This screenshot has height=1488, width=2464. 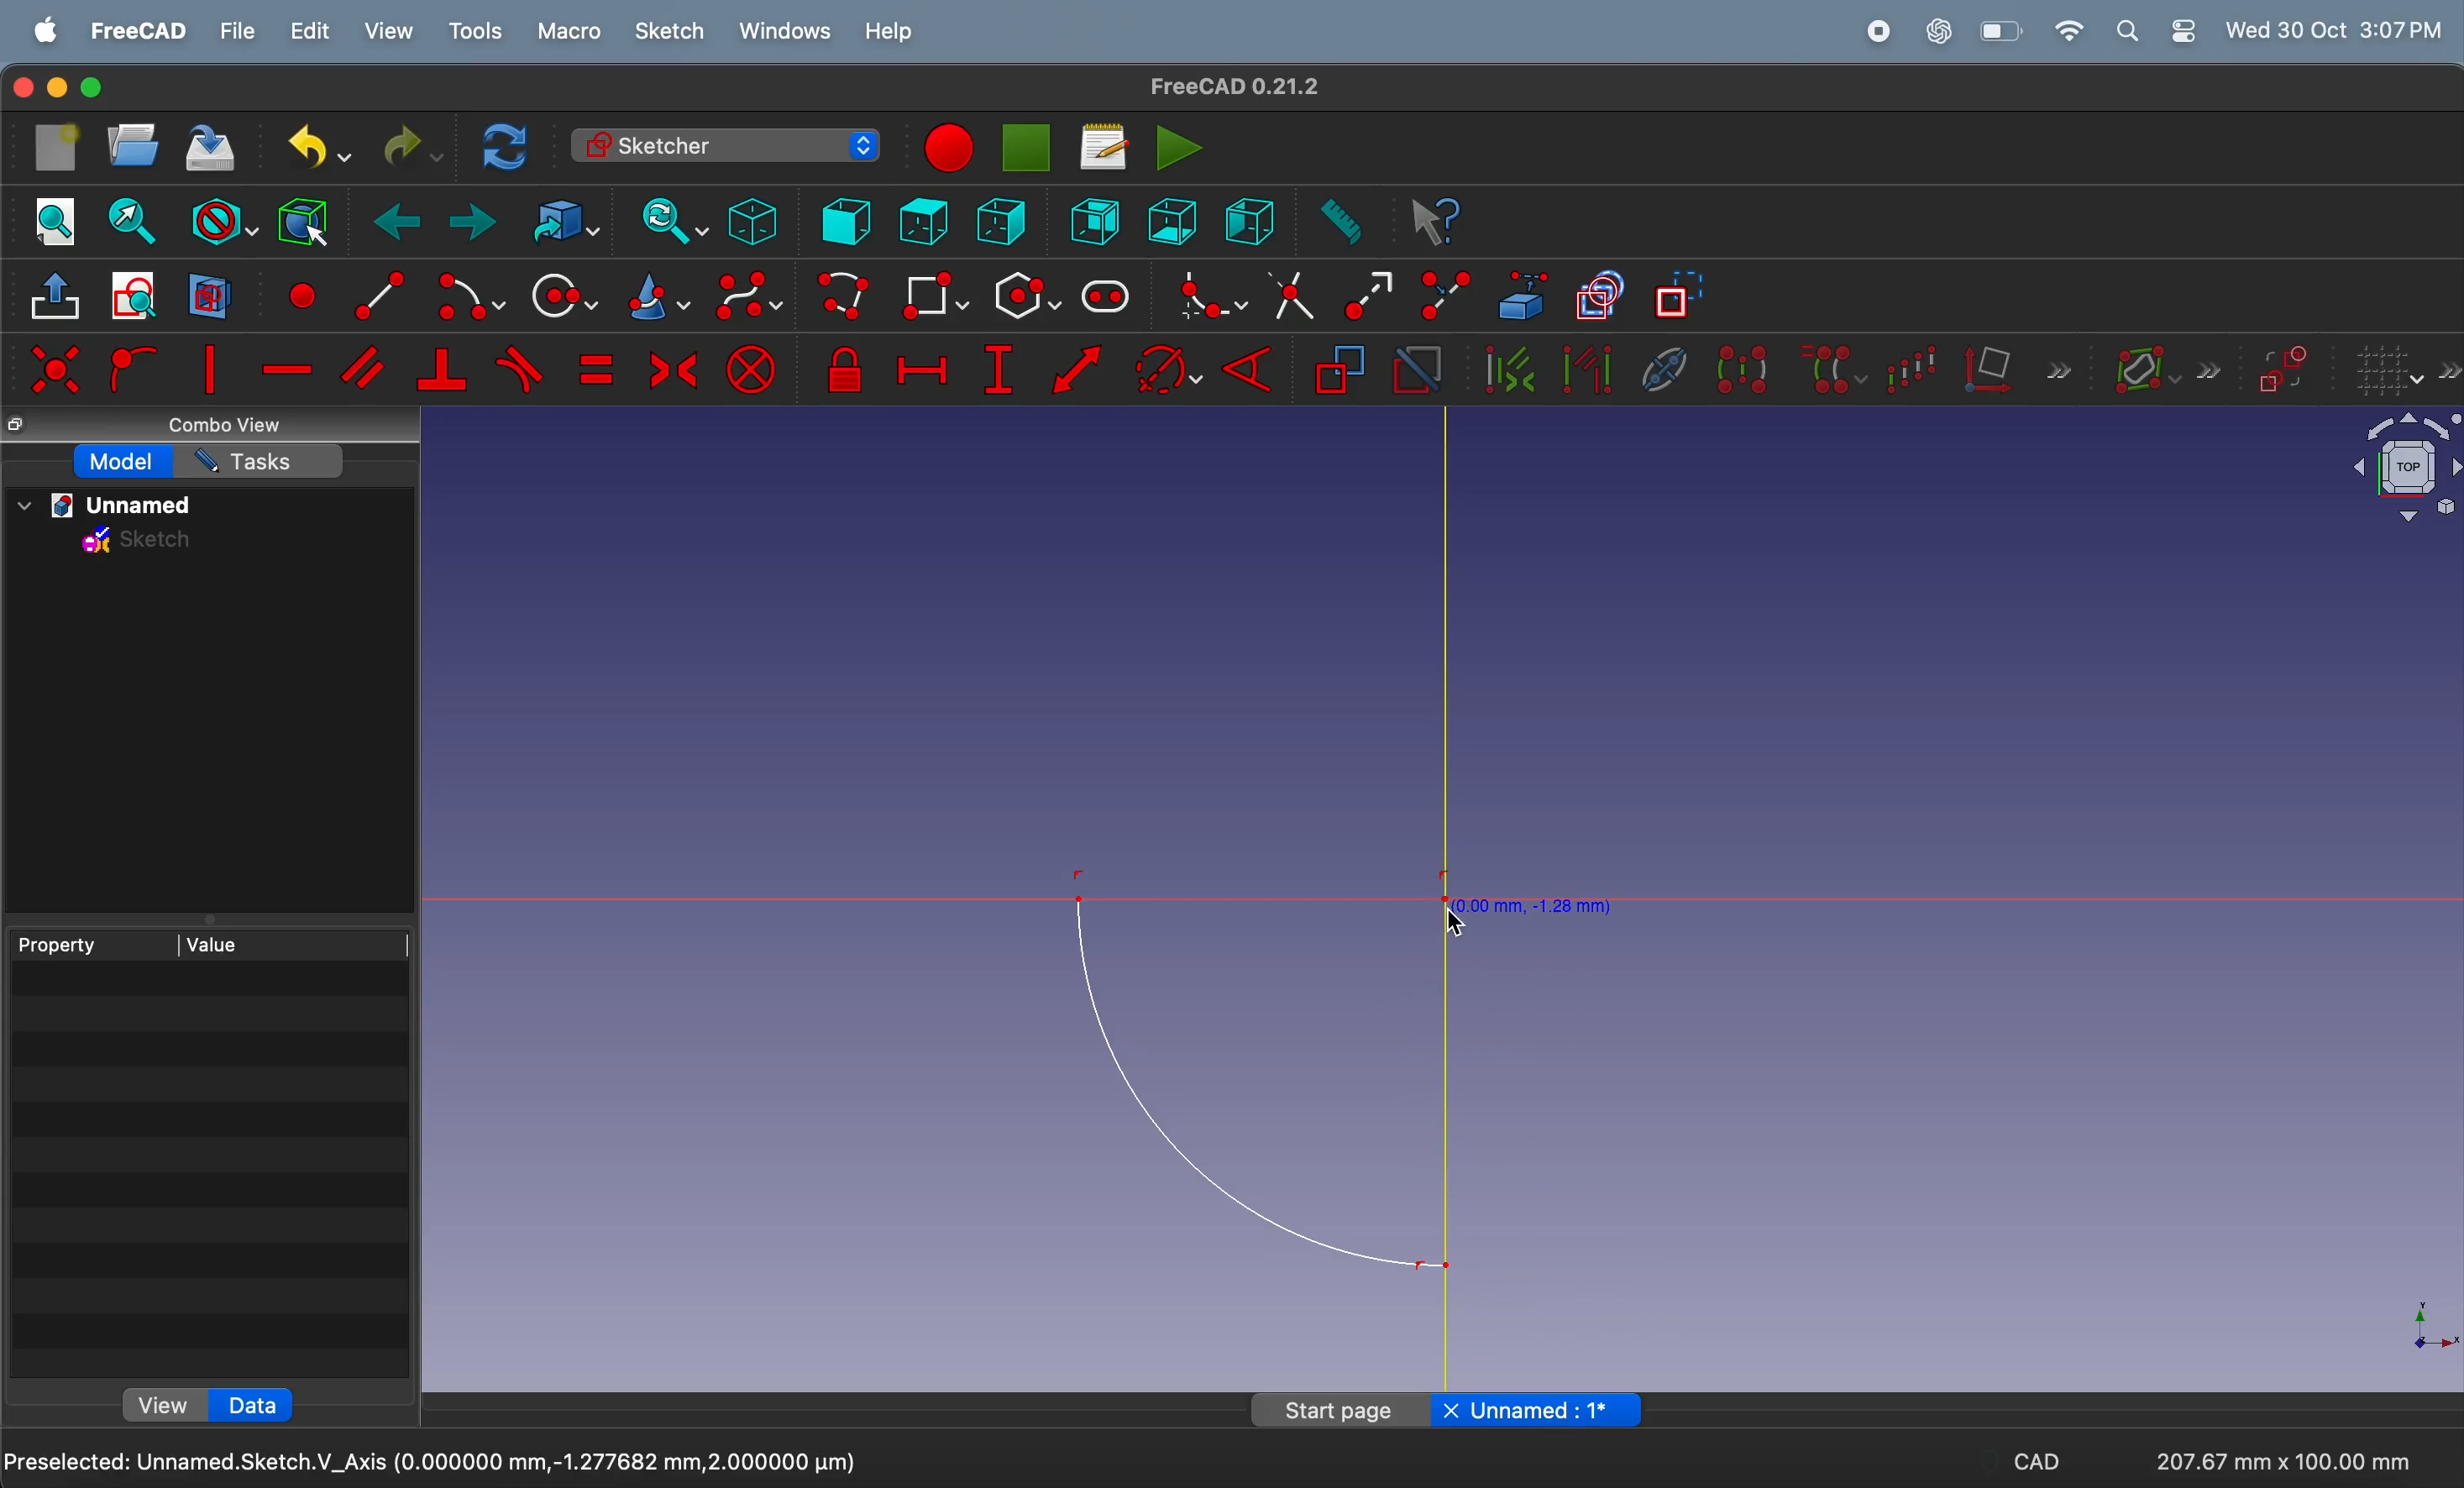 What do you see at coordinates (473, 225) in the screenshot?
I see `forward ` at bounding box center [473, 225].